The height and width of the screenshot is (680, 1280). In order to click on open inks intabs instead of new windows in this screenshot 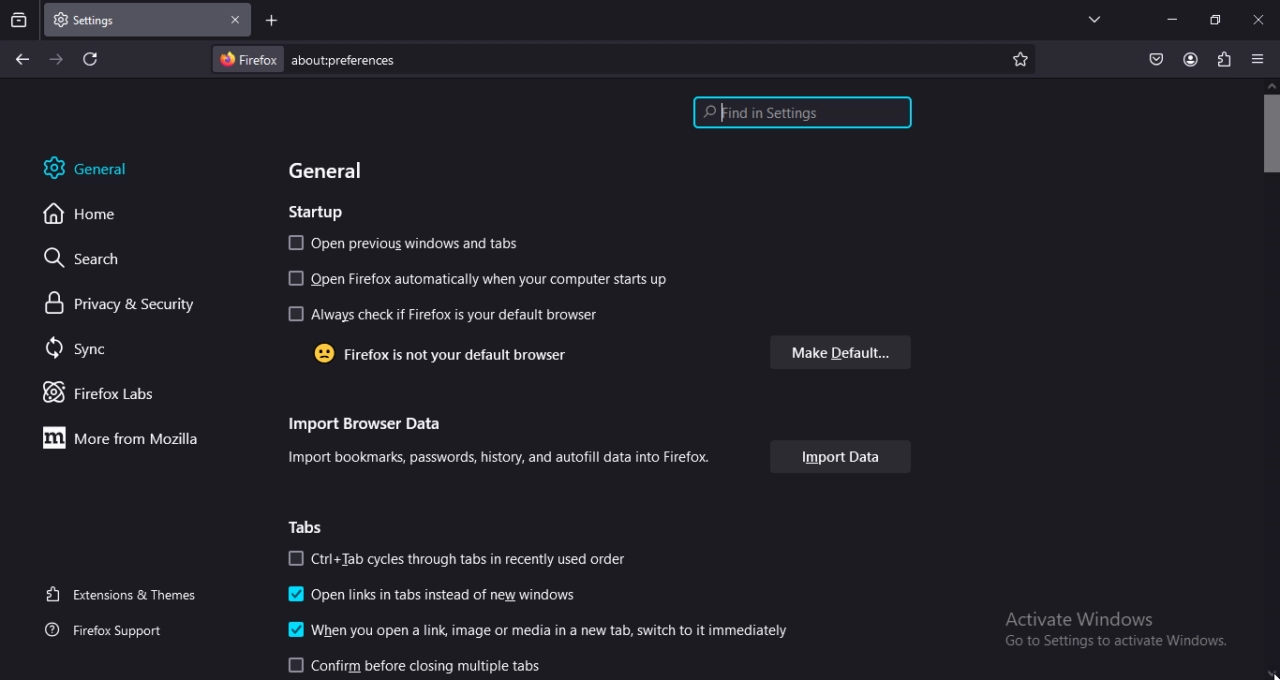, I will do `click(430, 595)`.